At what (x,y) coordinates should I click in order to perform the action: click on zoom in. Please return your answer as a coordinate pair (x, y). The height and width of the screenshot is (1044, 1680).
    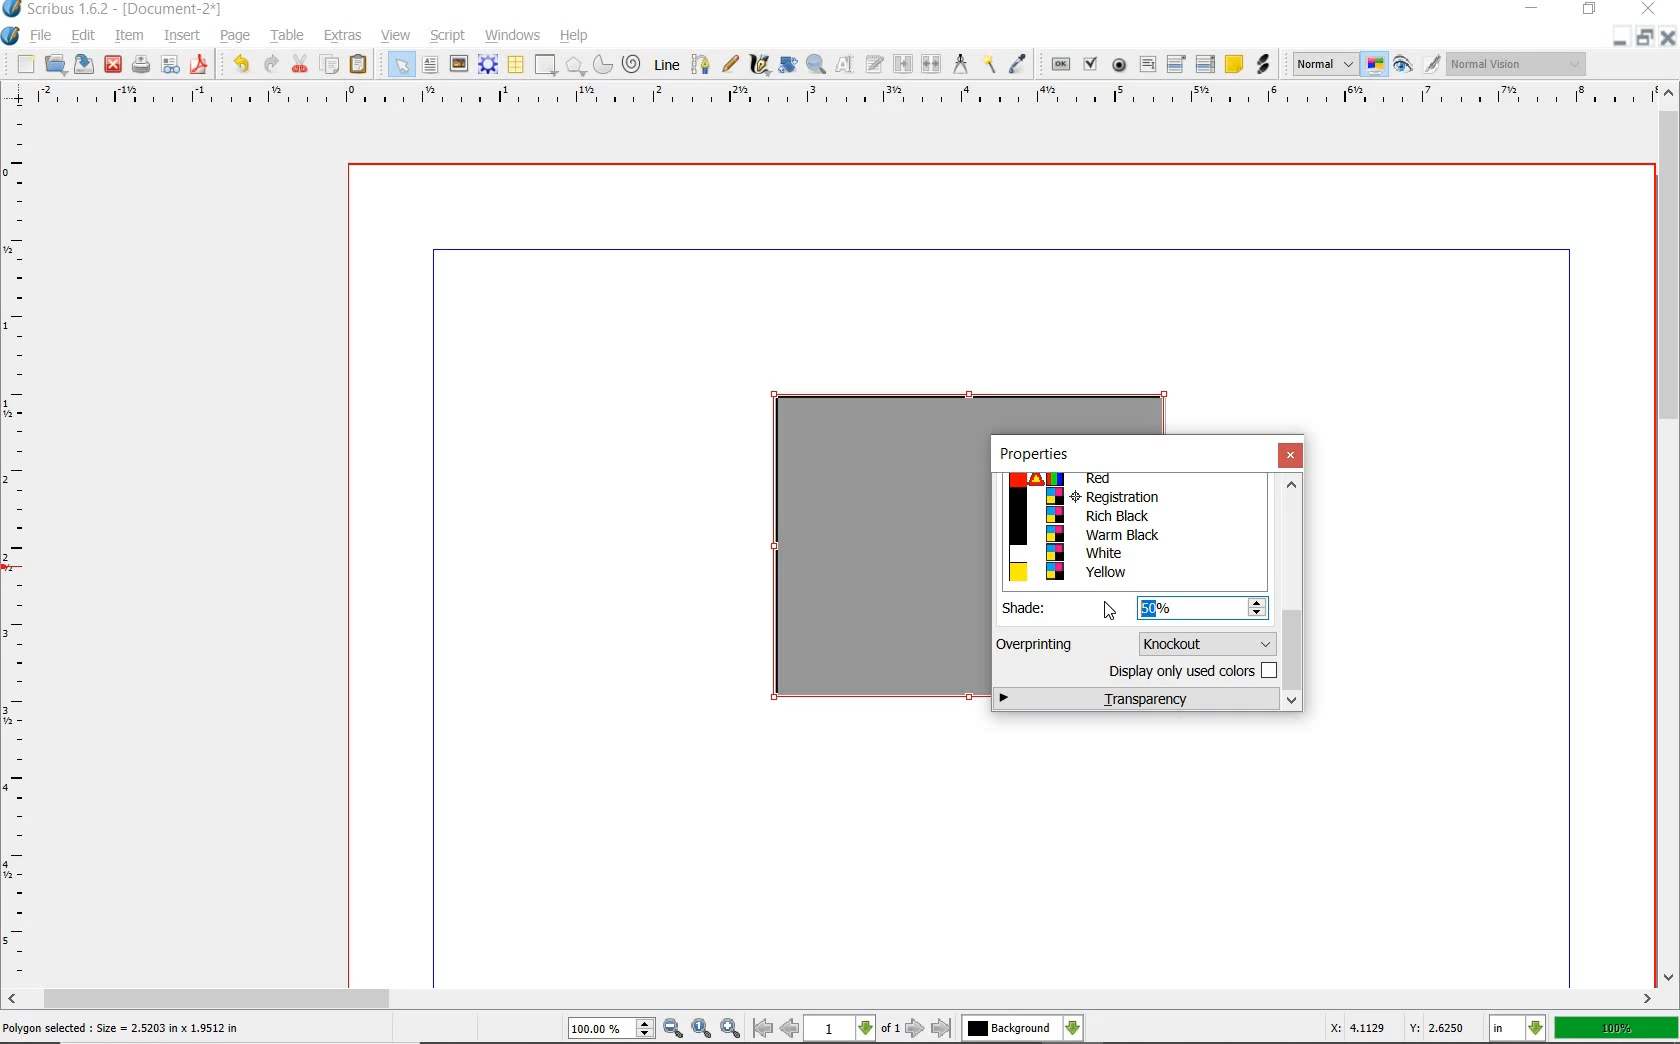
    Looking at the image, I should click on (730, 1026).